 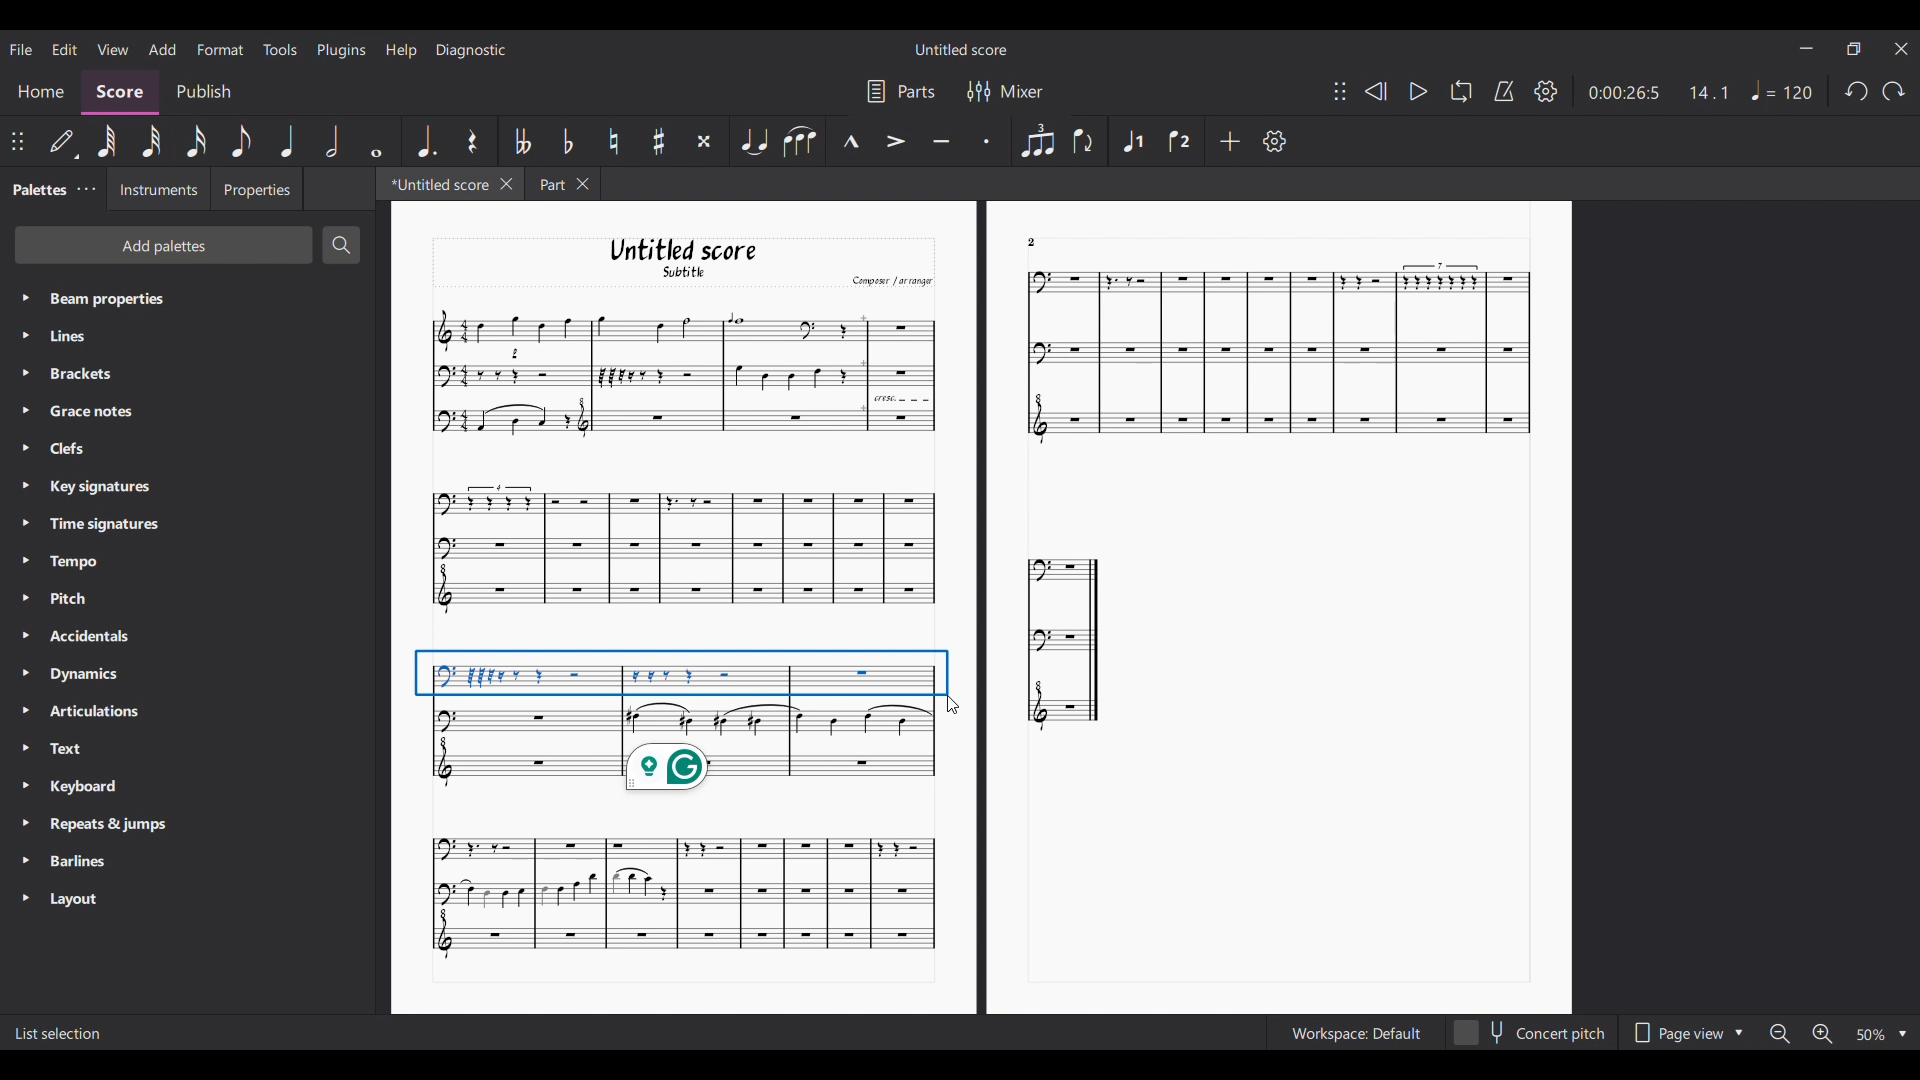 I want to click on 8th note, so click(x=241, y=141).